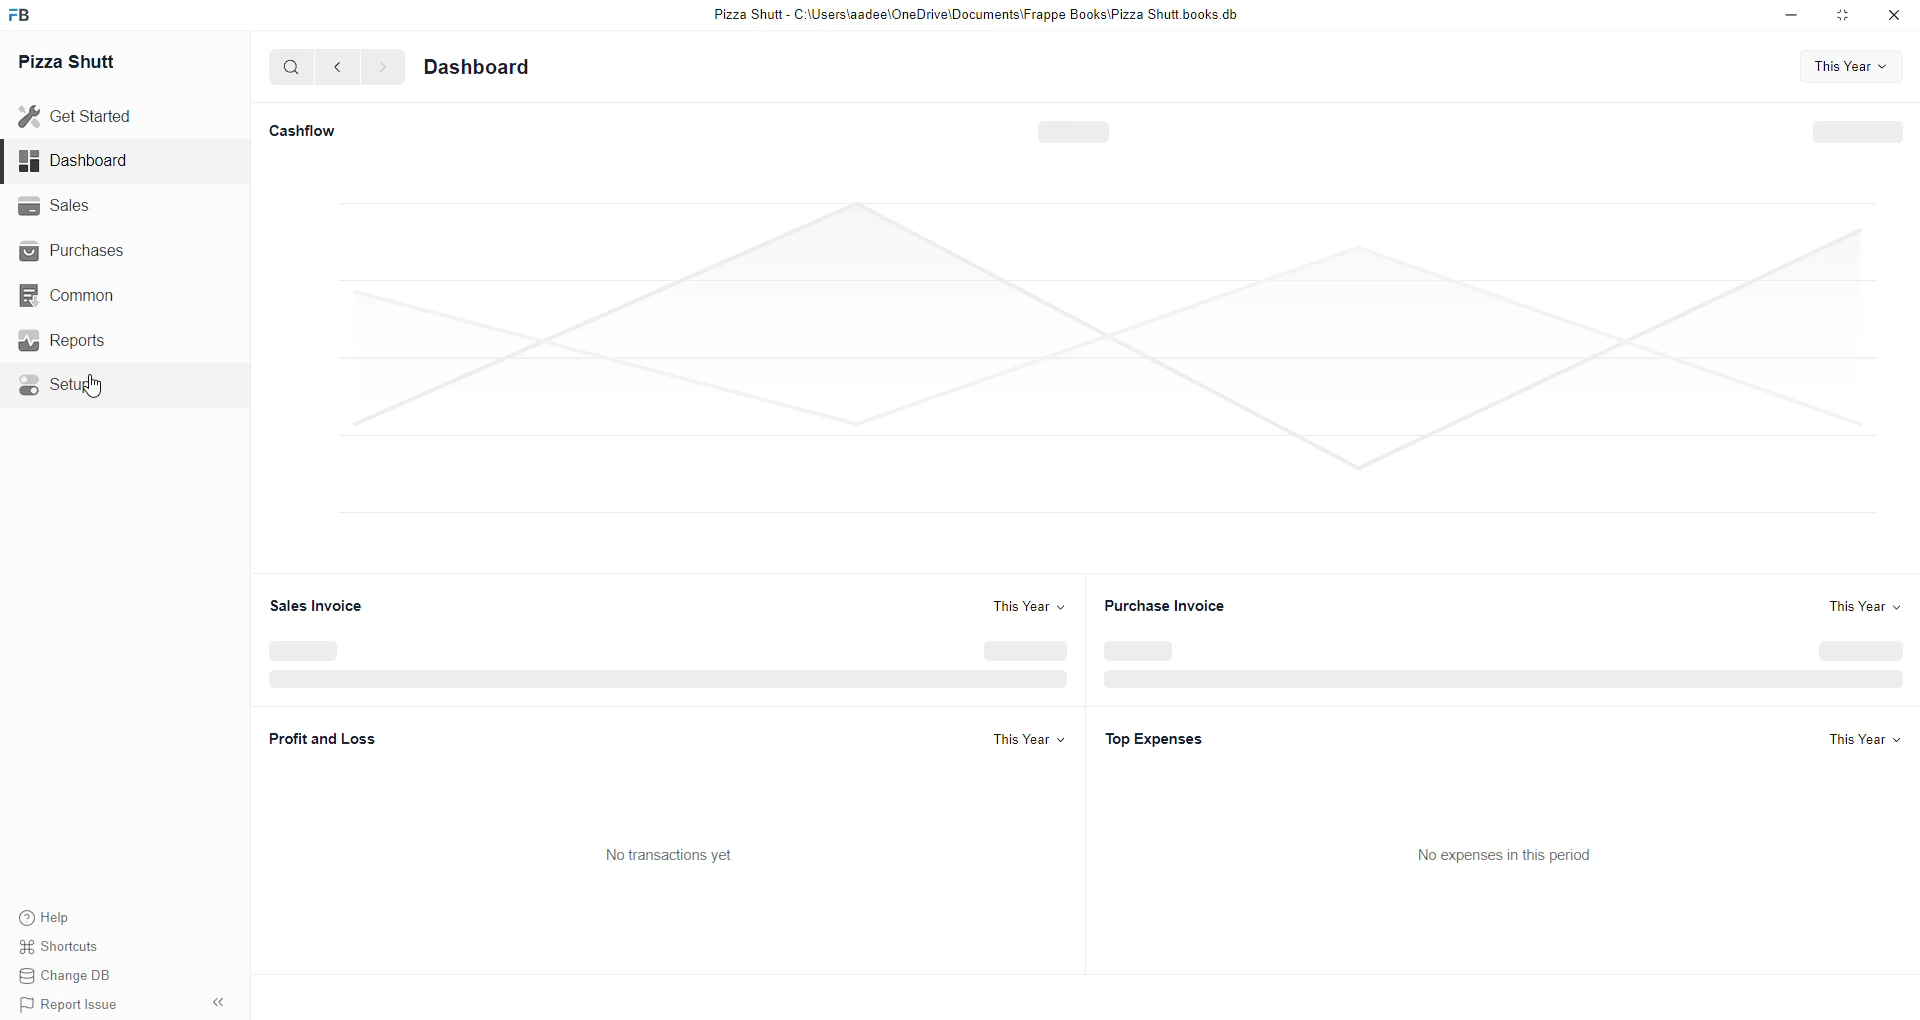 This screenshot has height=1020, width=1920. Describe the element at coordinates (292, 69) in the screenshot. I see `search` at that location.